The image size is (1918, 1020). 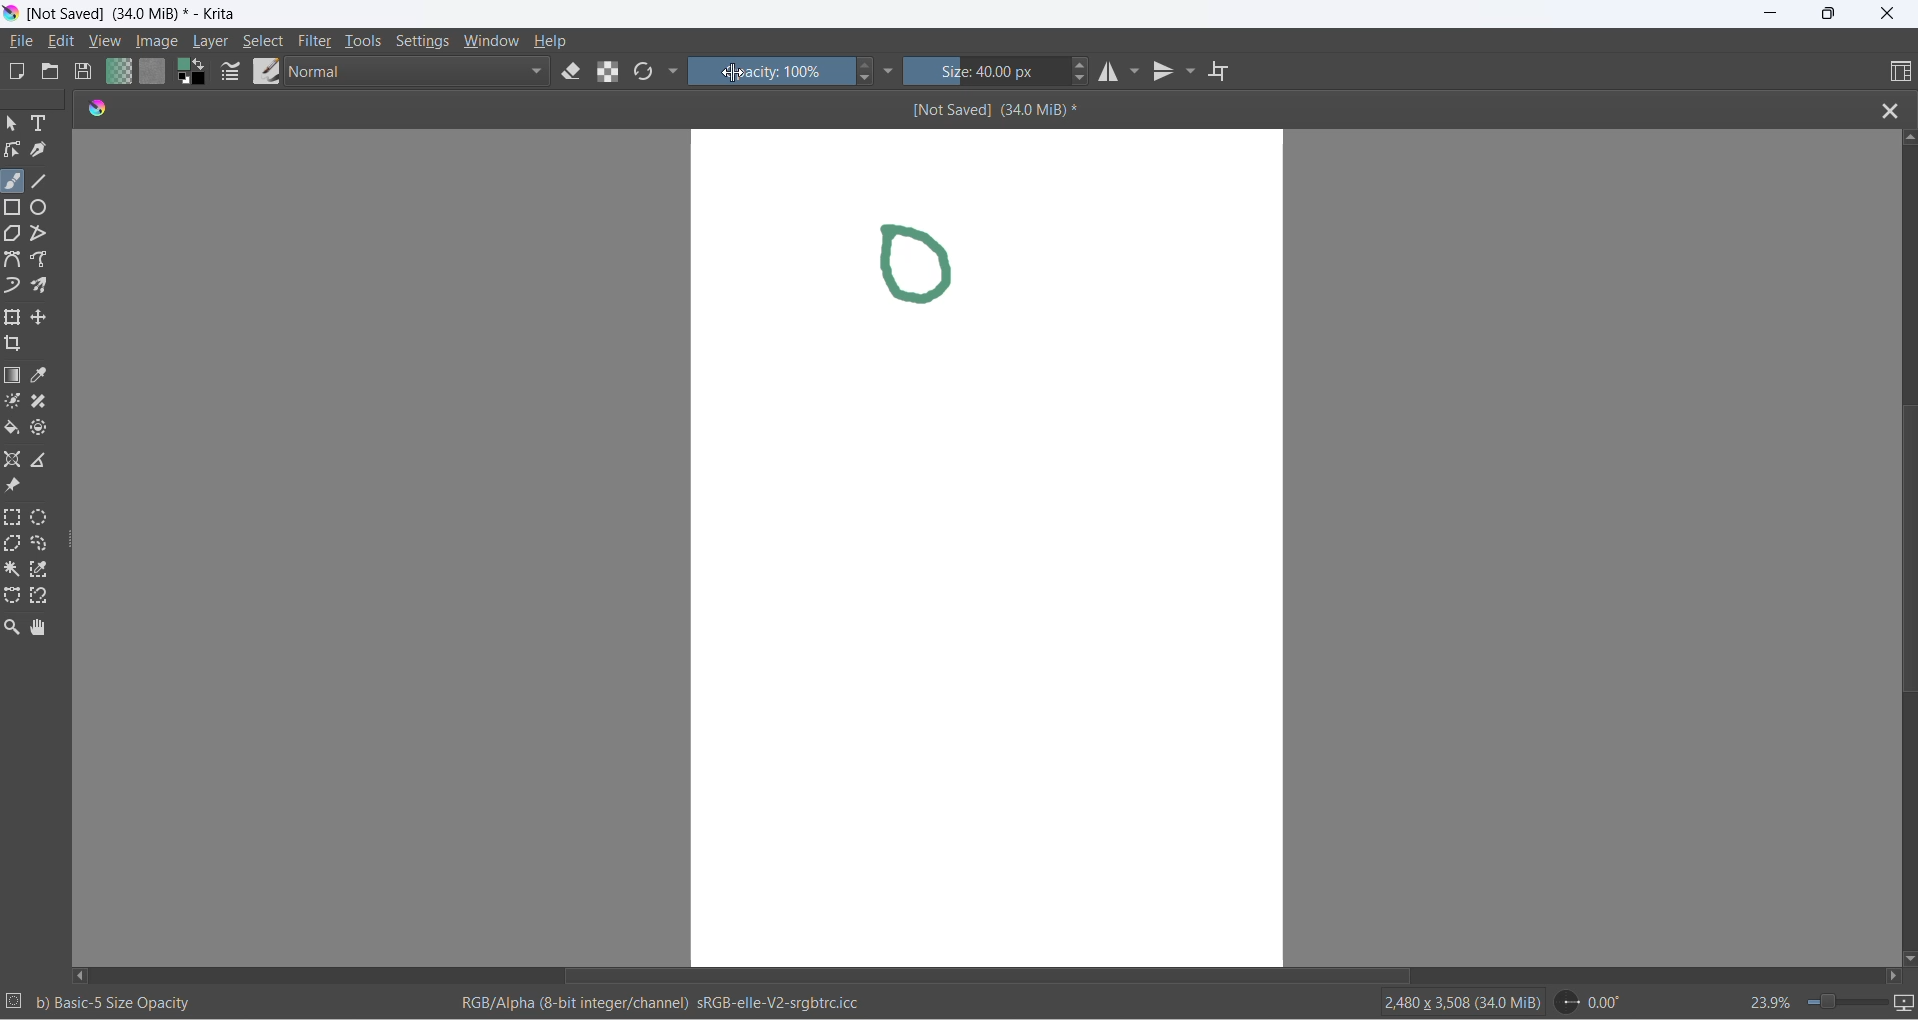 I want to click on move a layer, so click(x=45, y=315).